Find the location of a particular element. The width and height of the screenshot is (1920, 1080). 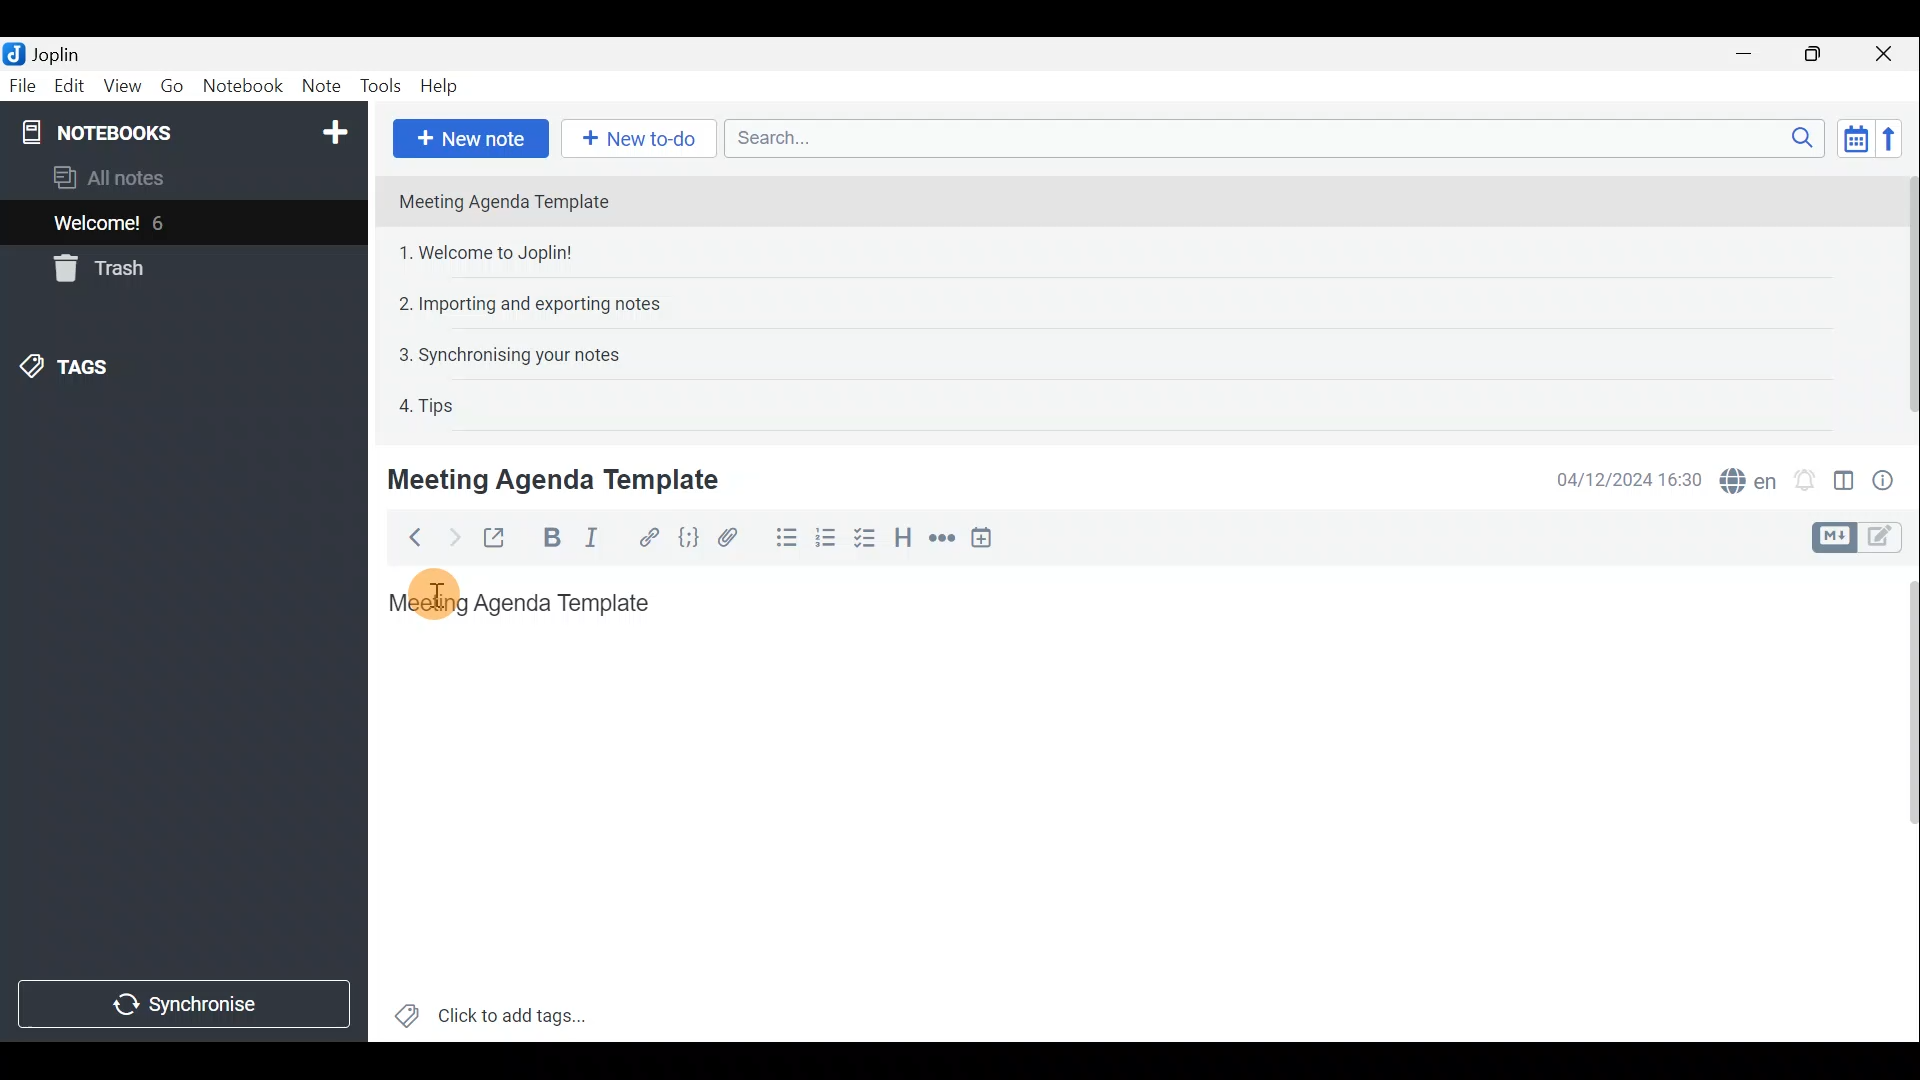

View is located at coordinates (118, 88).